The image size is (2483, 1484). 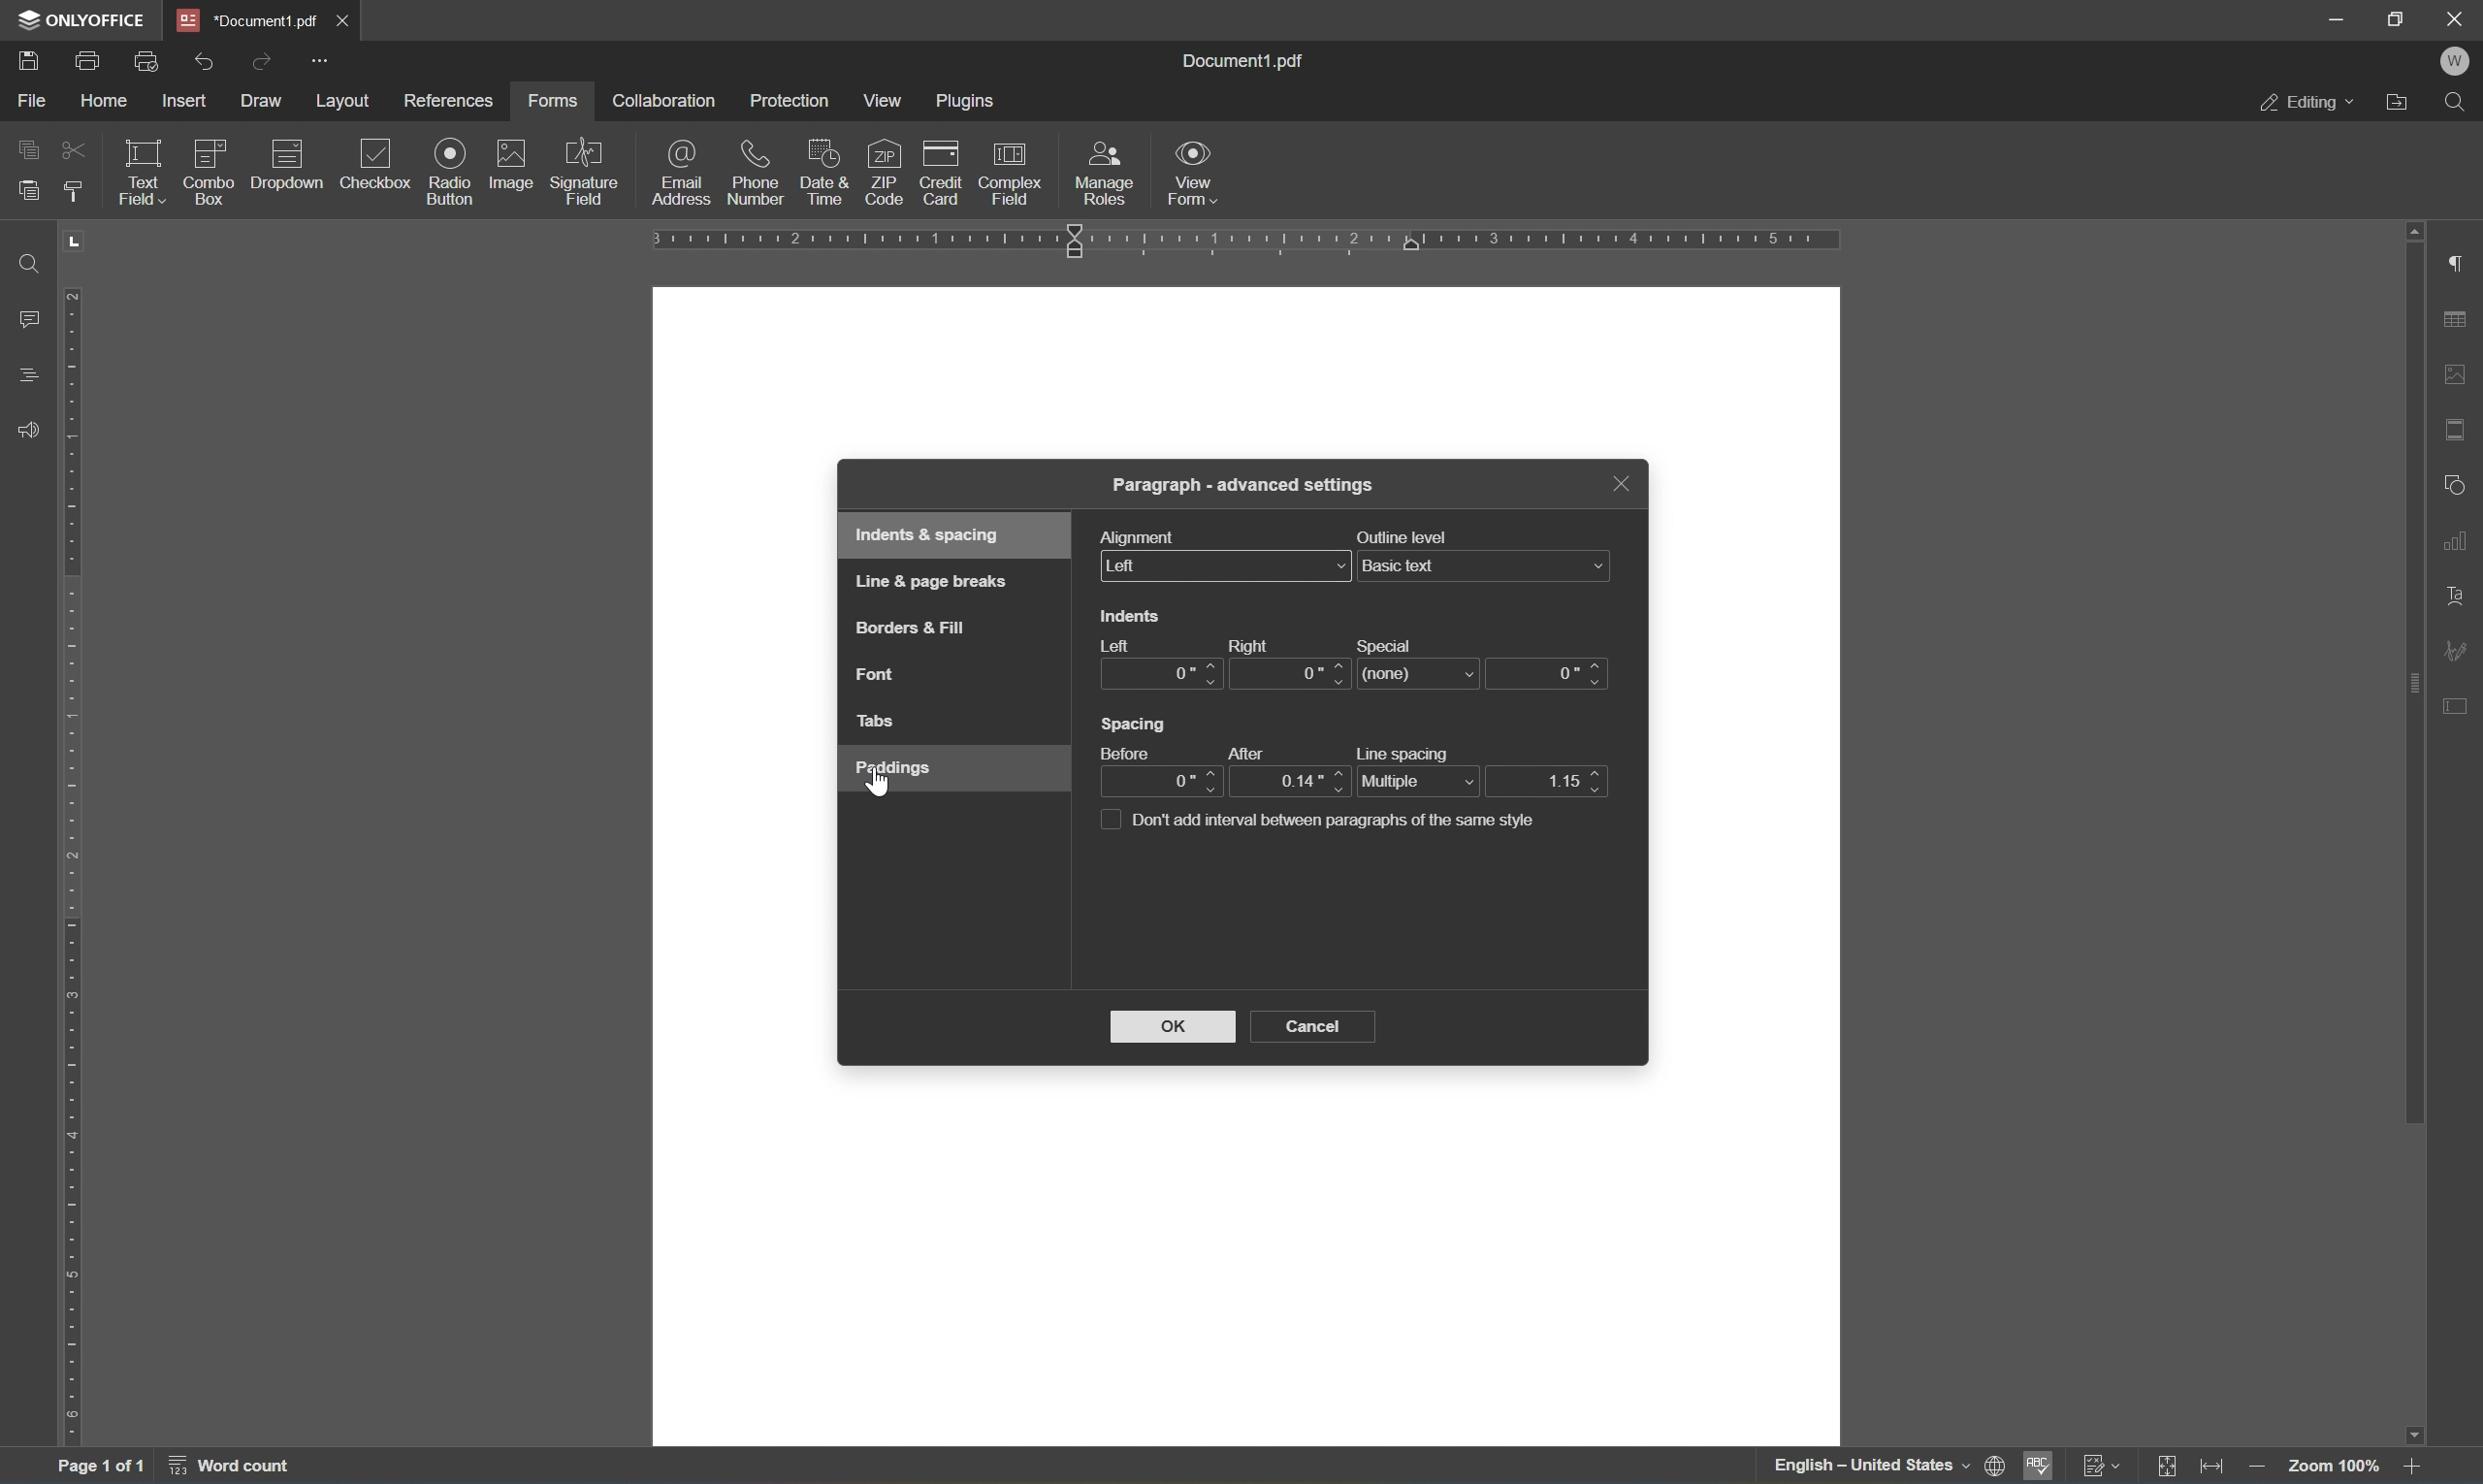 I want to click on collaboration, so click(x=664, y=101).